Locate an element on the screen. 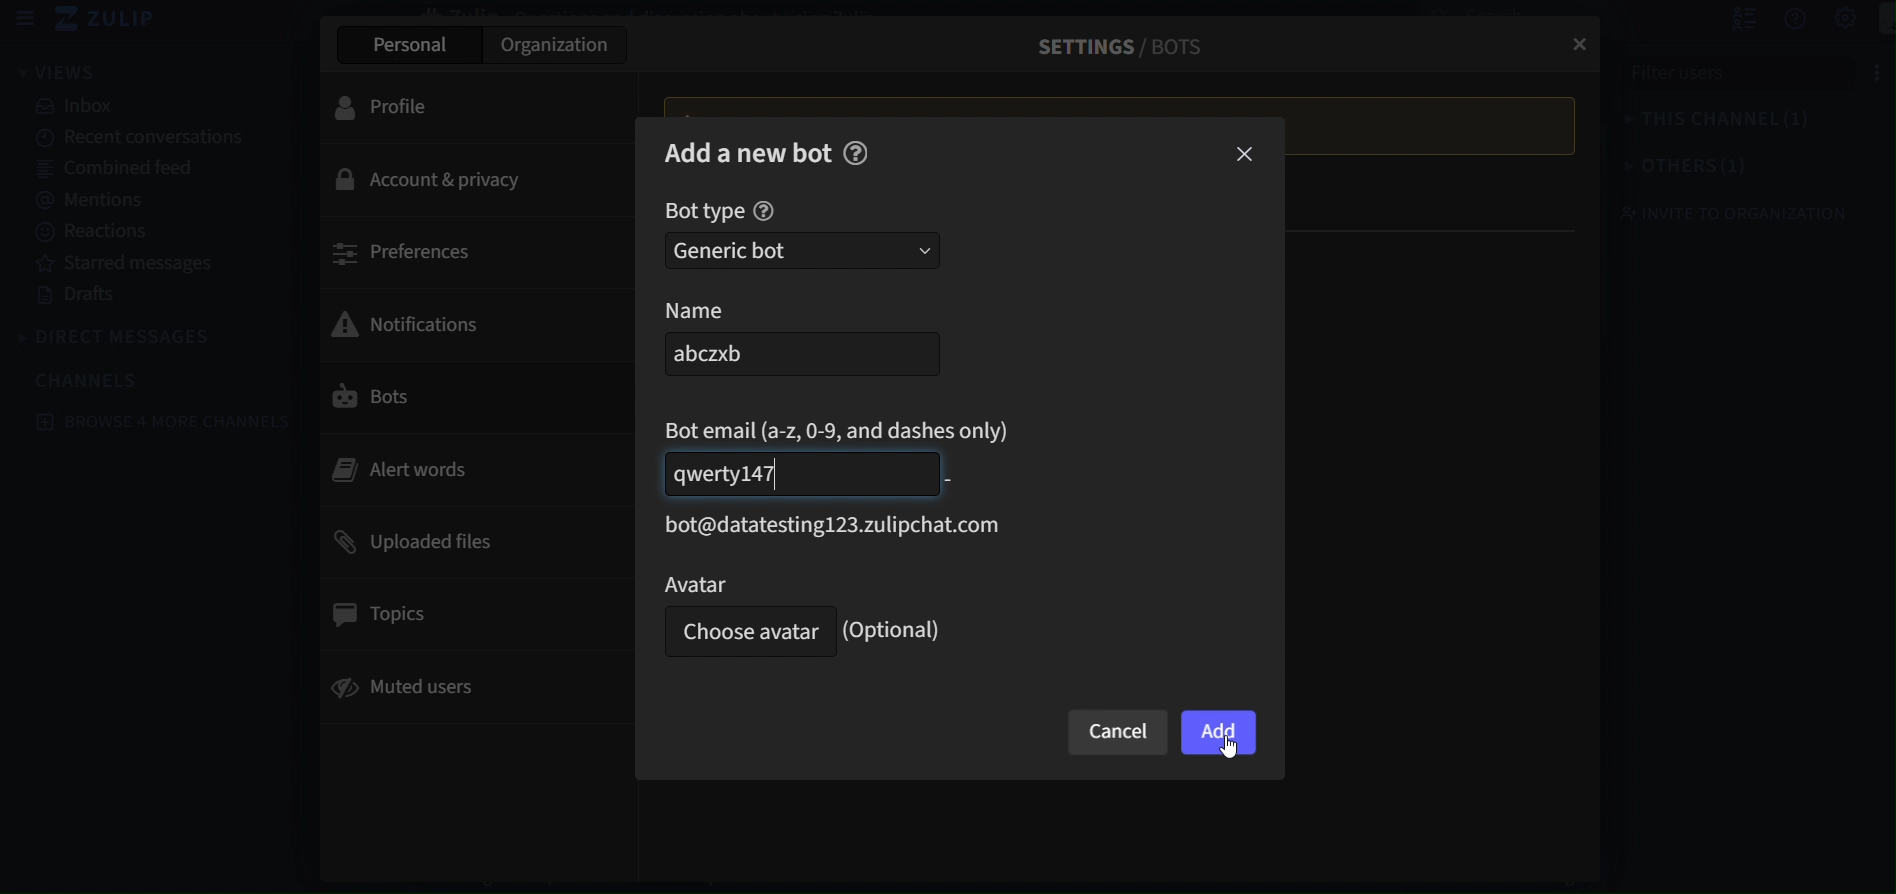  close is located at coordinates (1574, 38).